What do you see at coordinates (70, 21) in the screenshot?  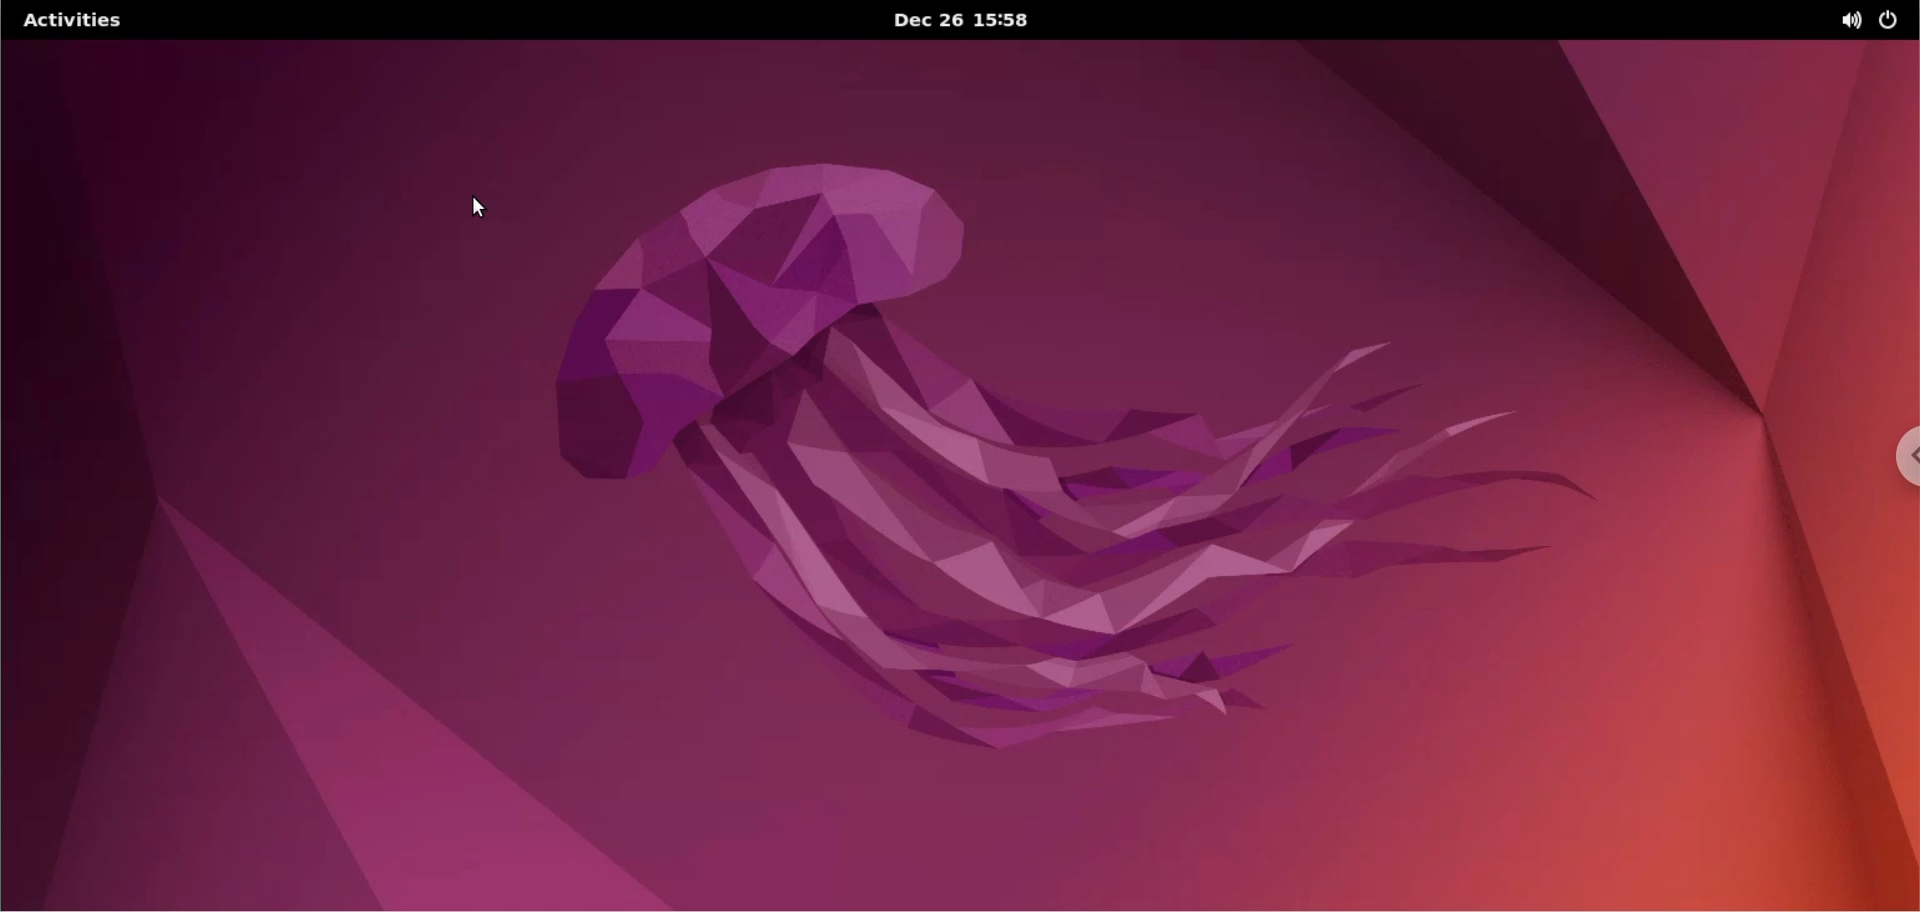 I see `Activities` at bounding box center [70, 21].